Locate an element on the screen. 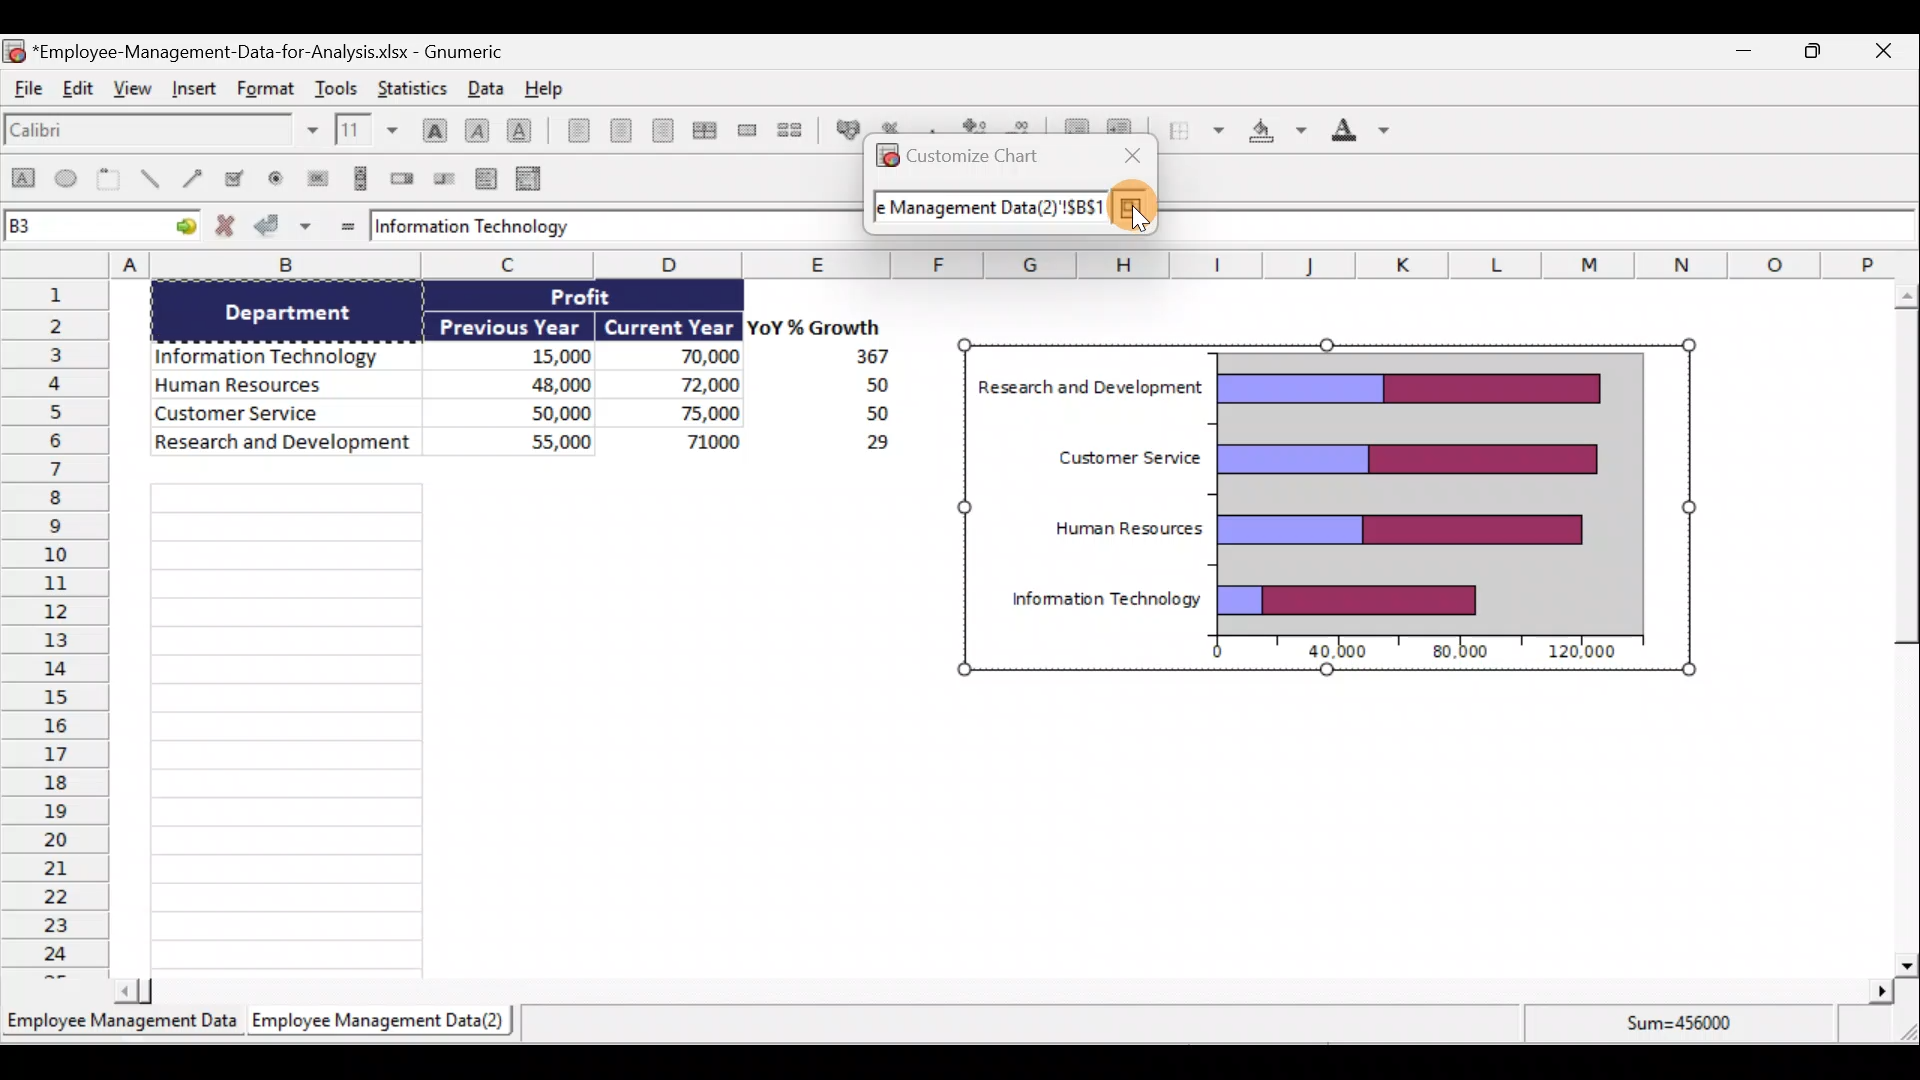 Image resolution: width=1920 pixels, height=1080 pixels. Format is located at coordinates (270, 86).